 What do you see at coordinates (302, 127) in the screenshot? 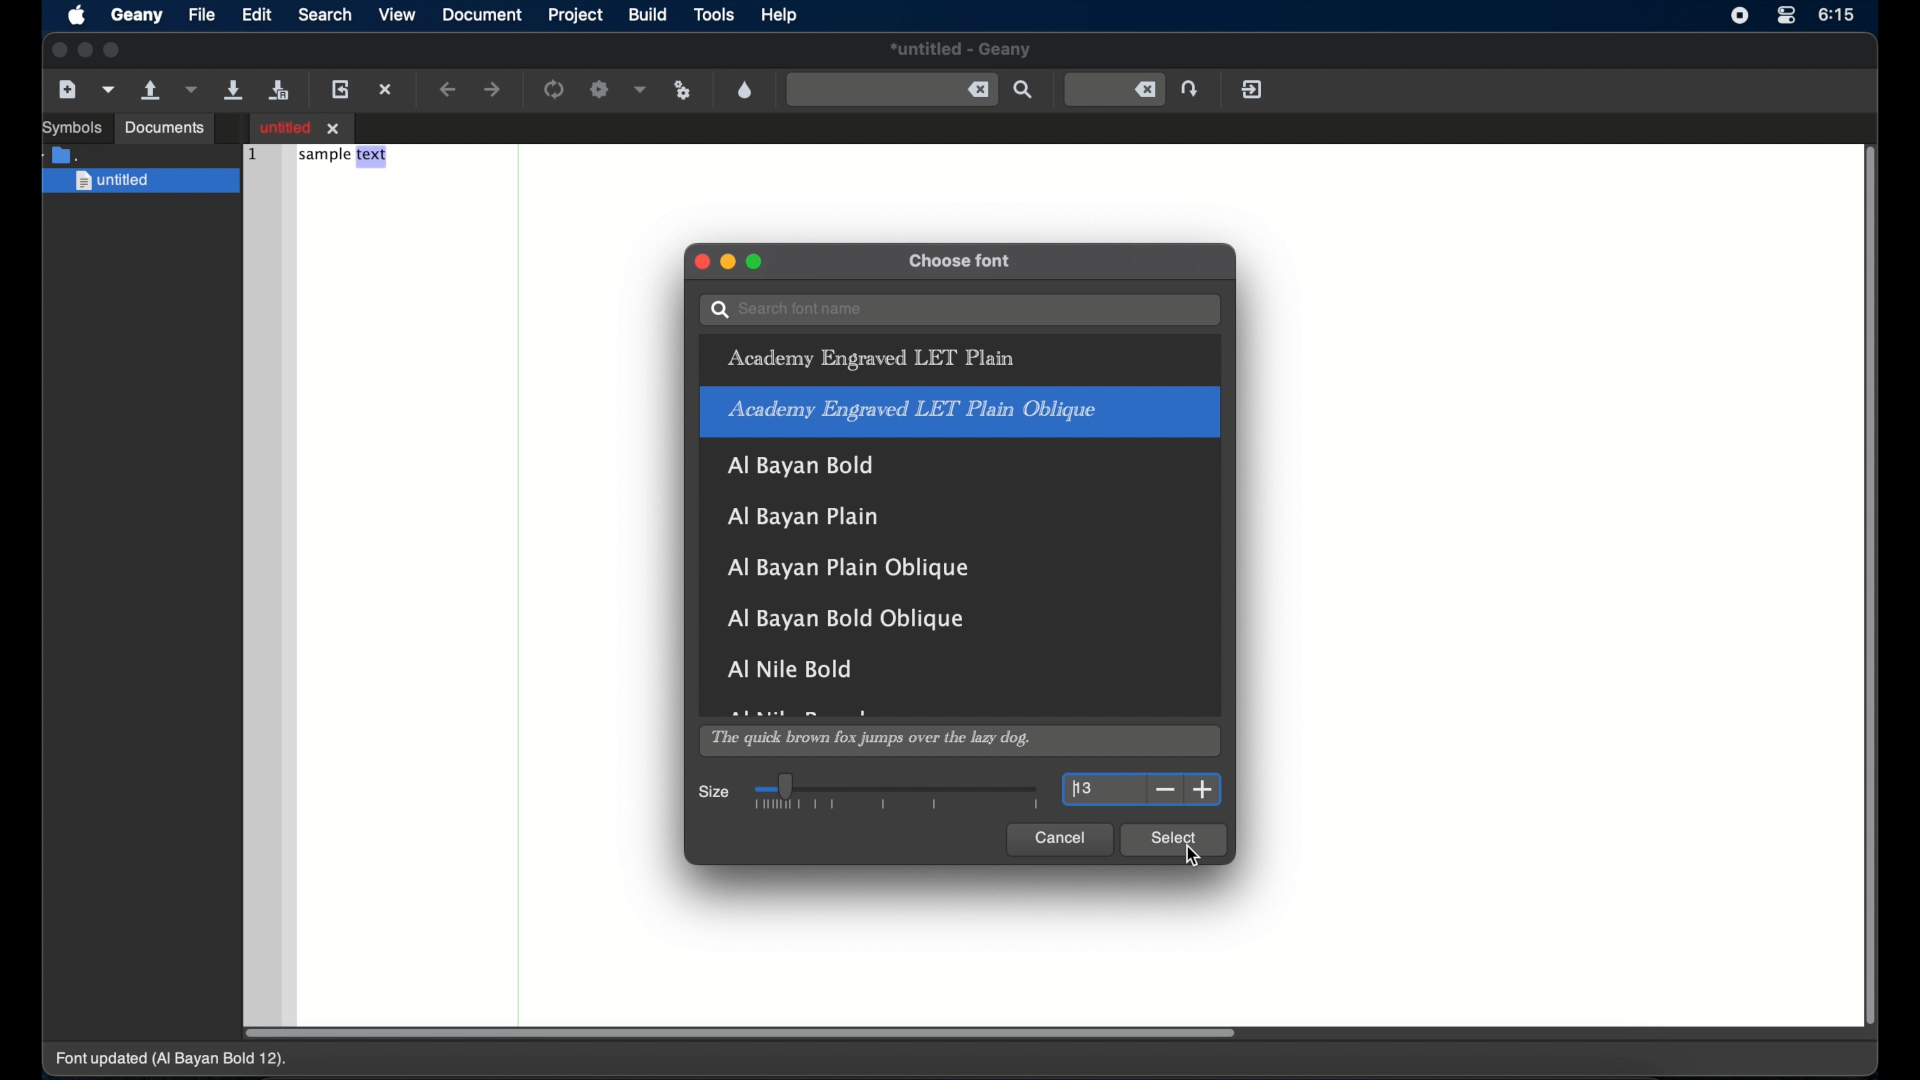
I see `untitled file` at bounding box center [302, 127].